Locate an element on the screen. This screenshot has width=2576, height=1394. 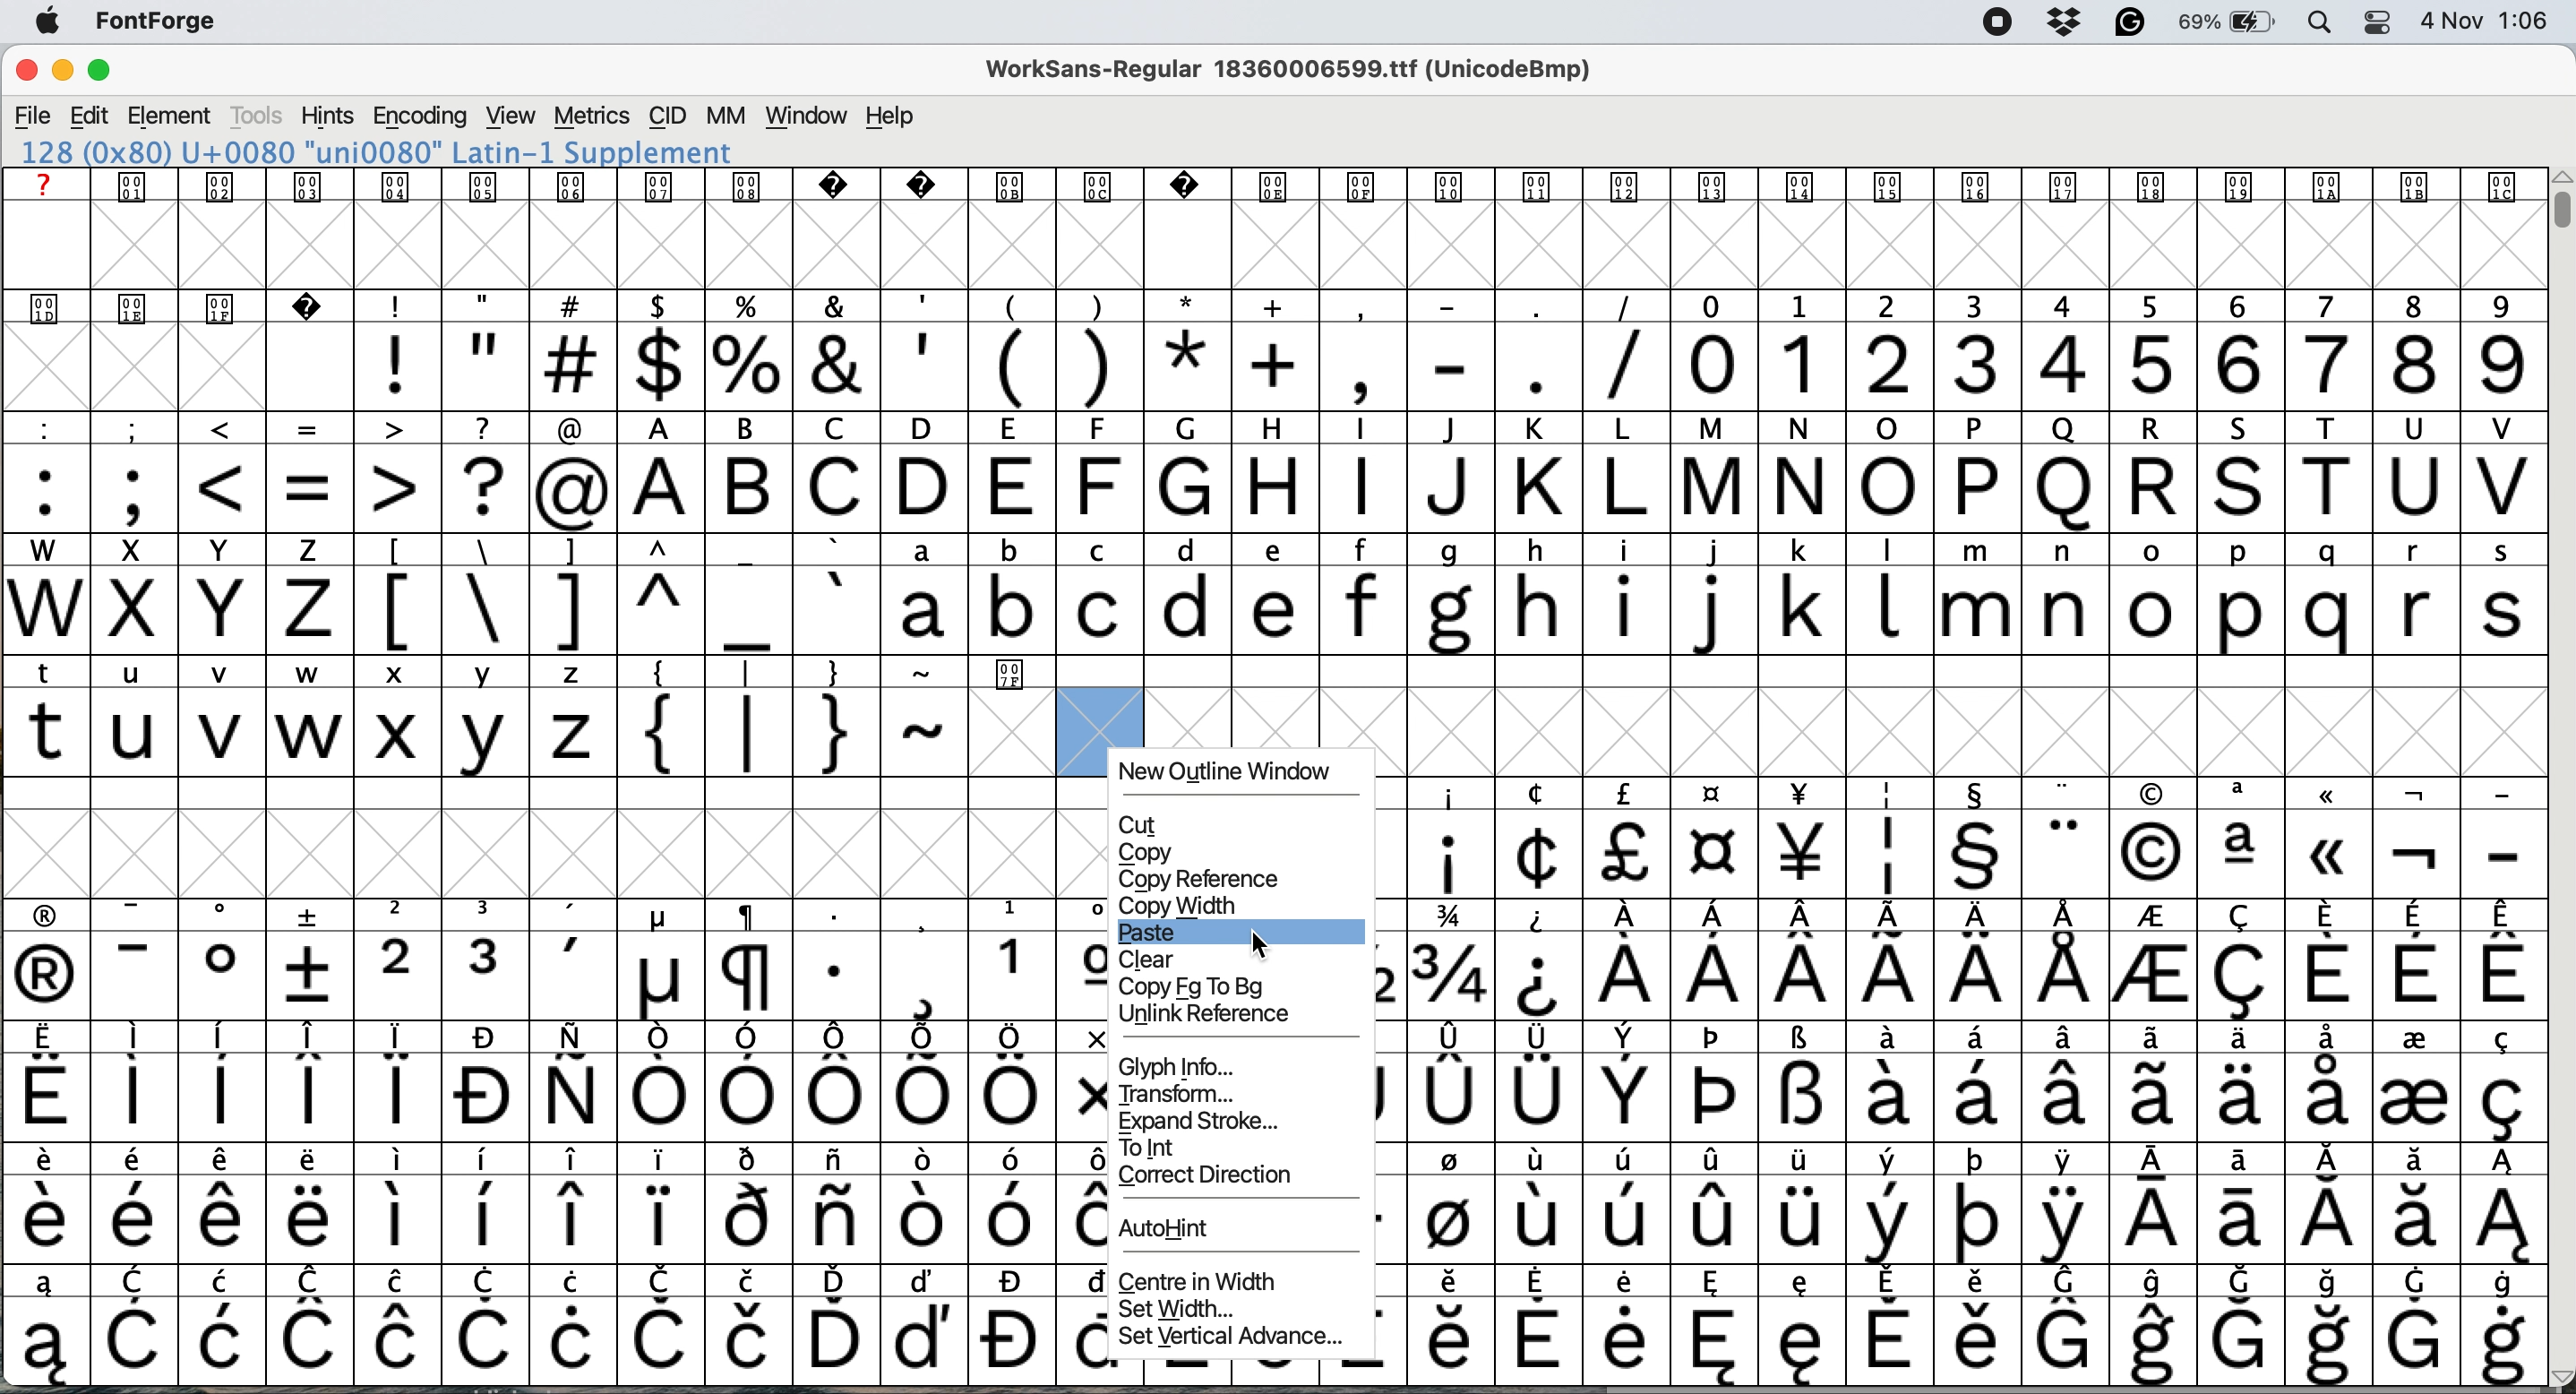
edit is located at coordinates (92, 115).